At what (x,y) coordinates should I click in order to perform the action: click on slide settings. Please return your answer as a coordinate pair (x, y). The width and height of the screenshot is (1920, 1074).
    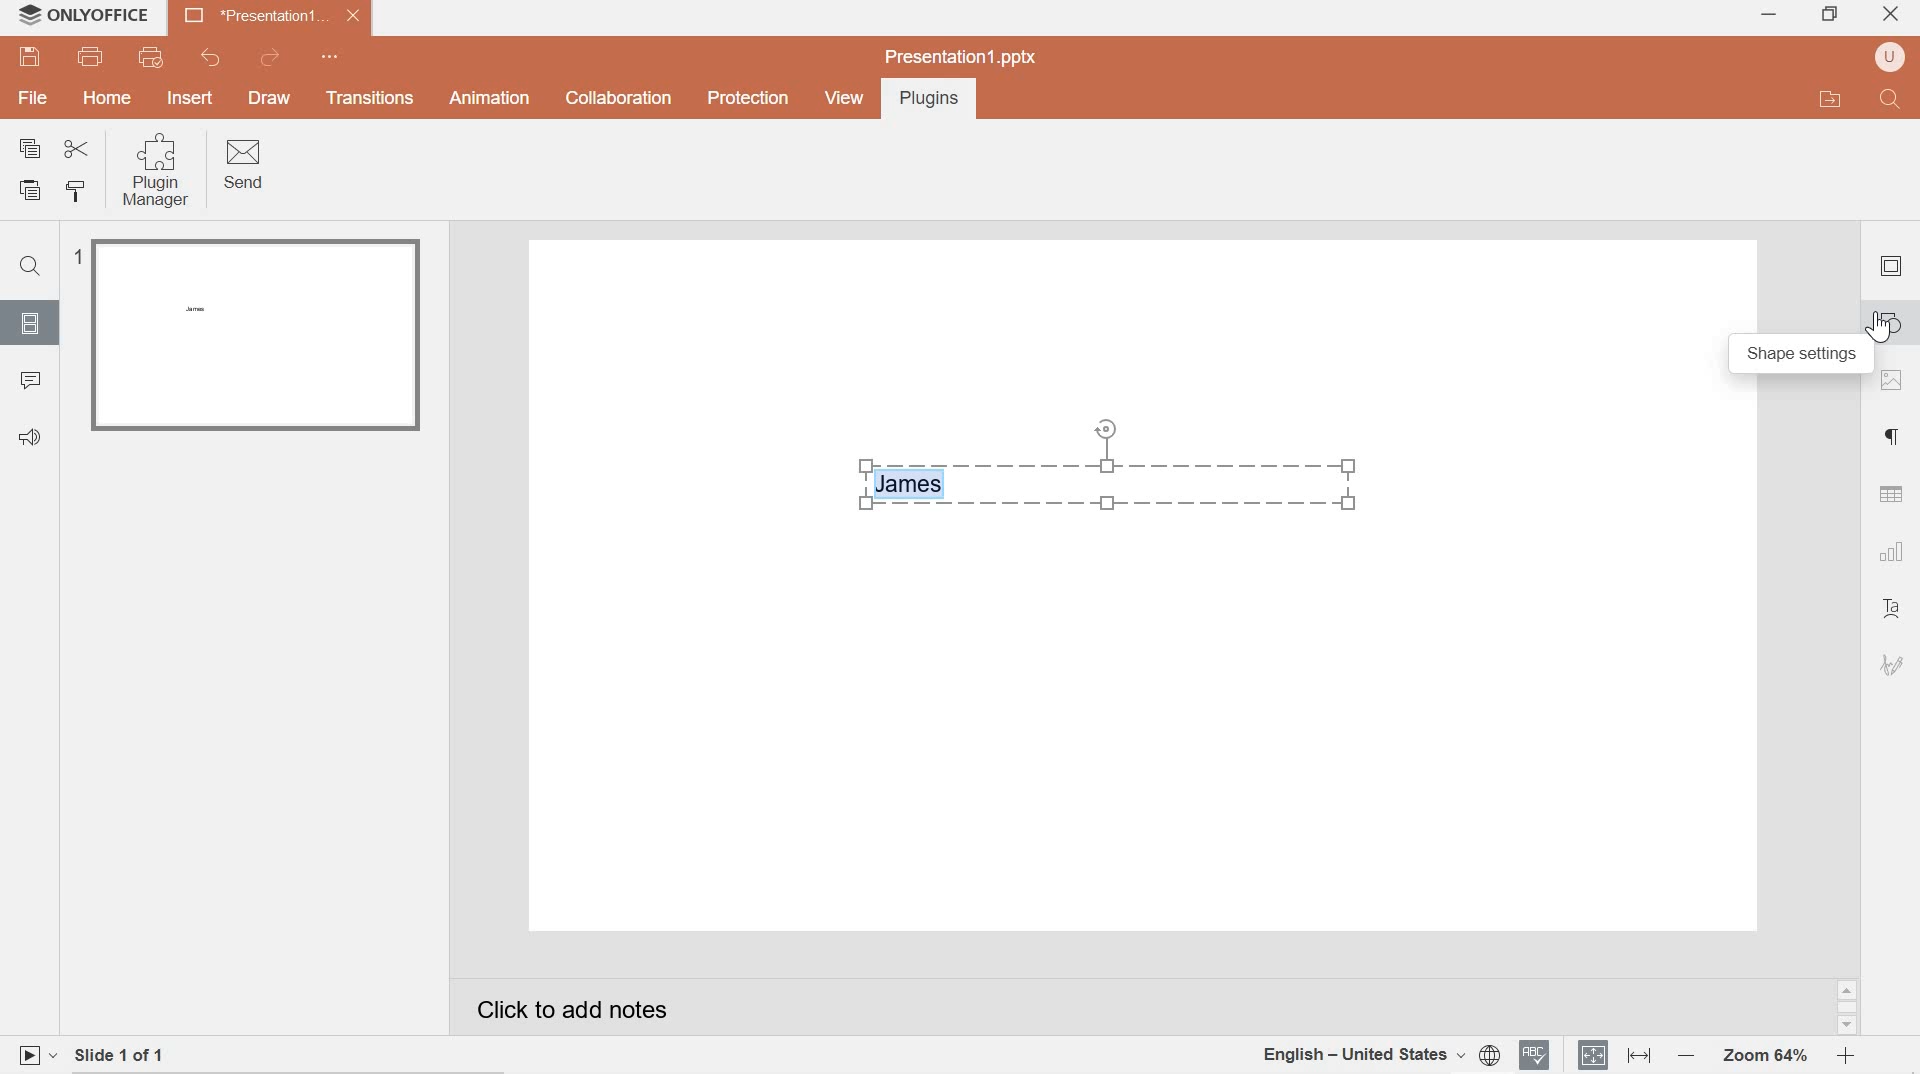
    Looking at the image, I should click on (1891, 266).